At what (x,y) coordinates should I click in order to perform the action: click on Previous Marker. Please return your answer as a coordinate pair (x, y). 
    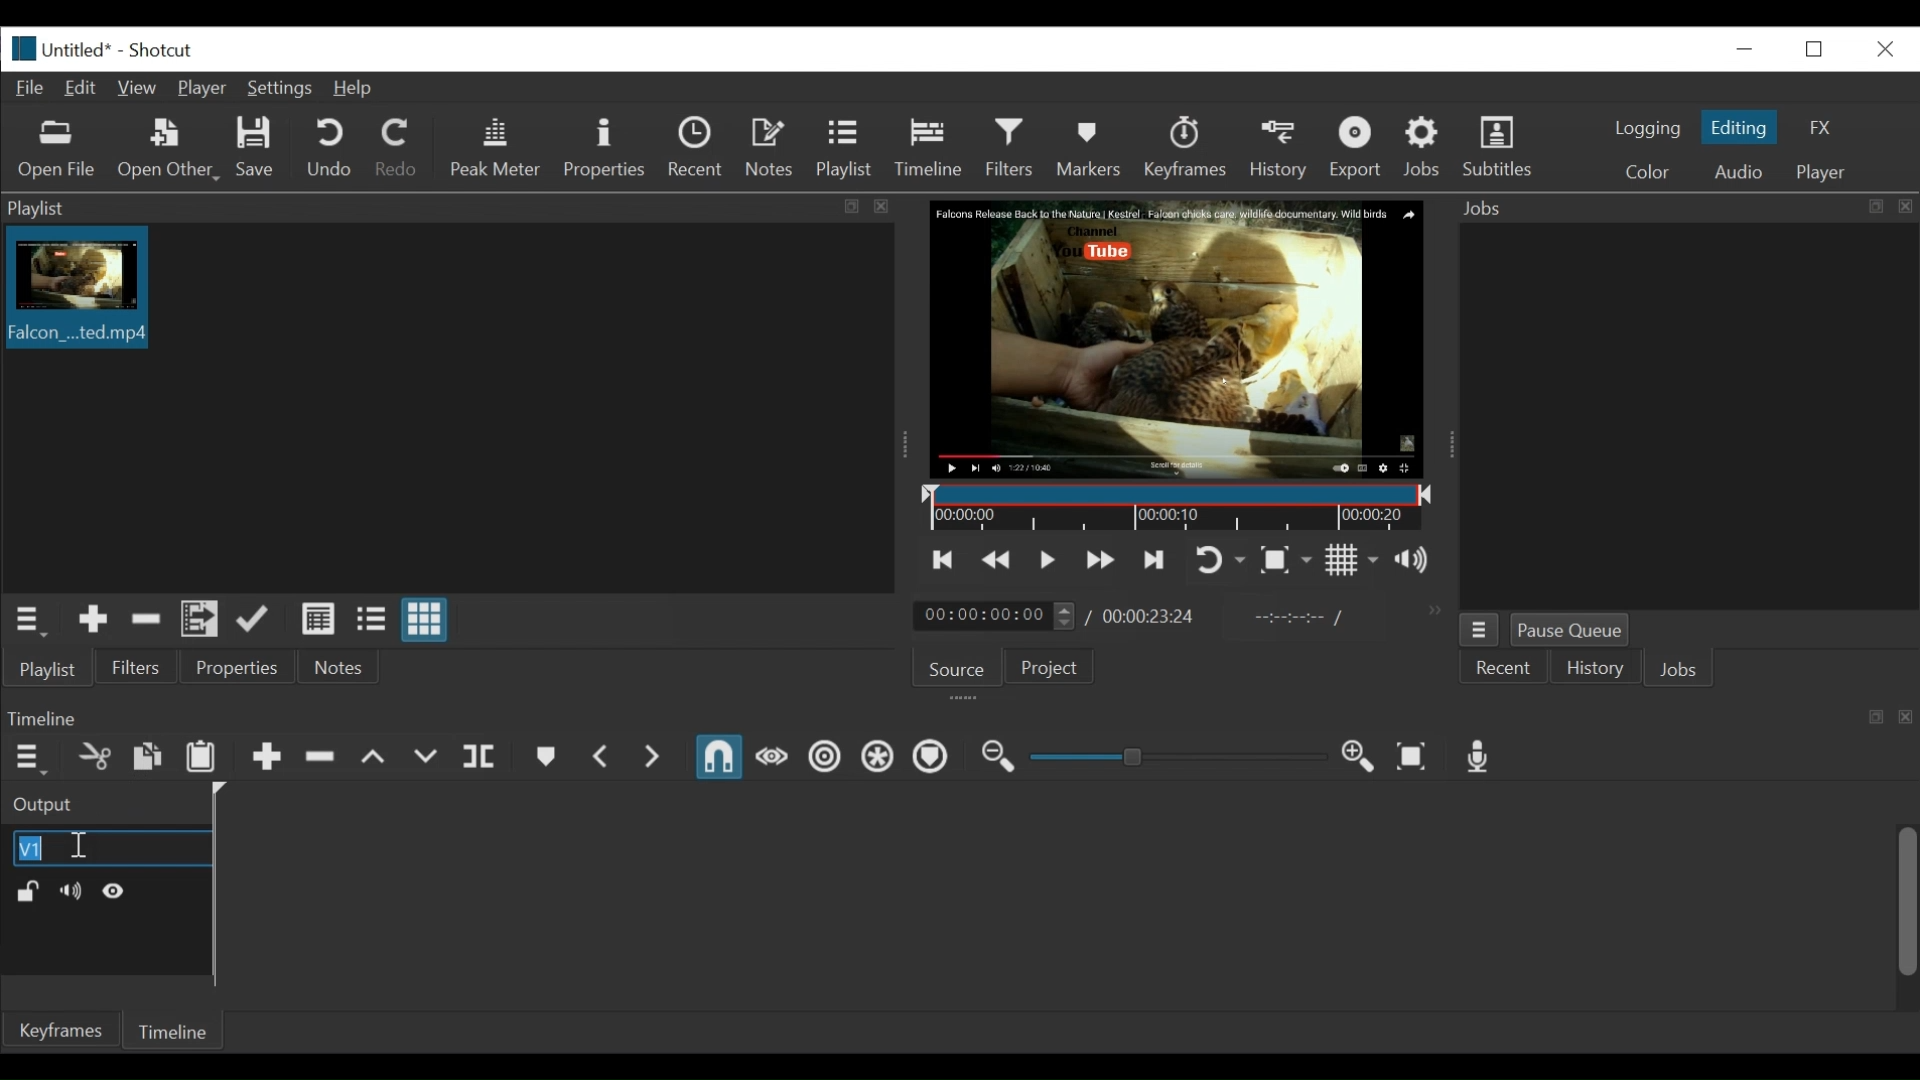
    Looking at the image, I should click on (602, 757).